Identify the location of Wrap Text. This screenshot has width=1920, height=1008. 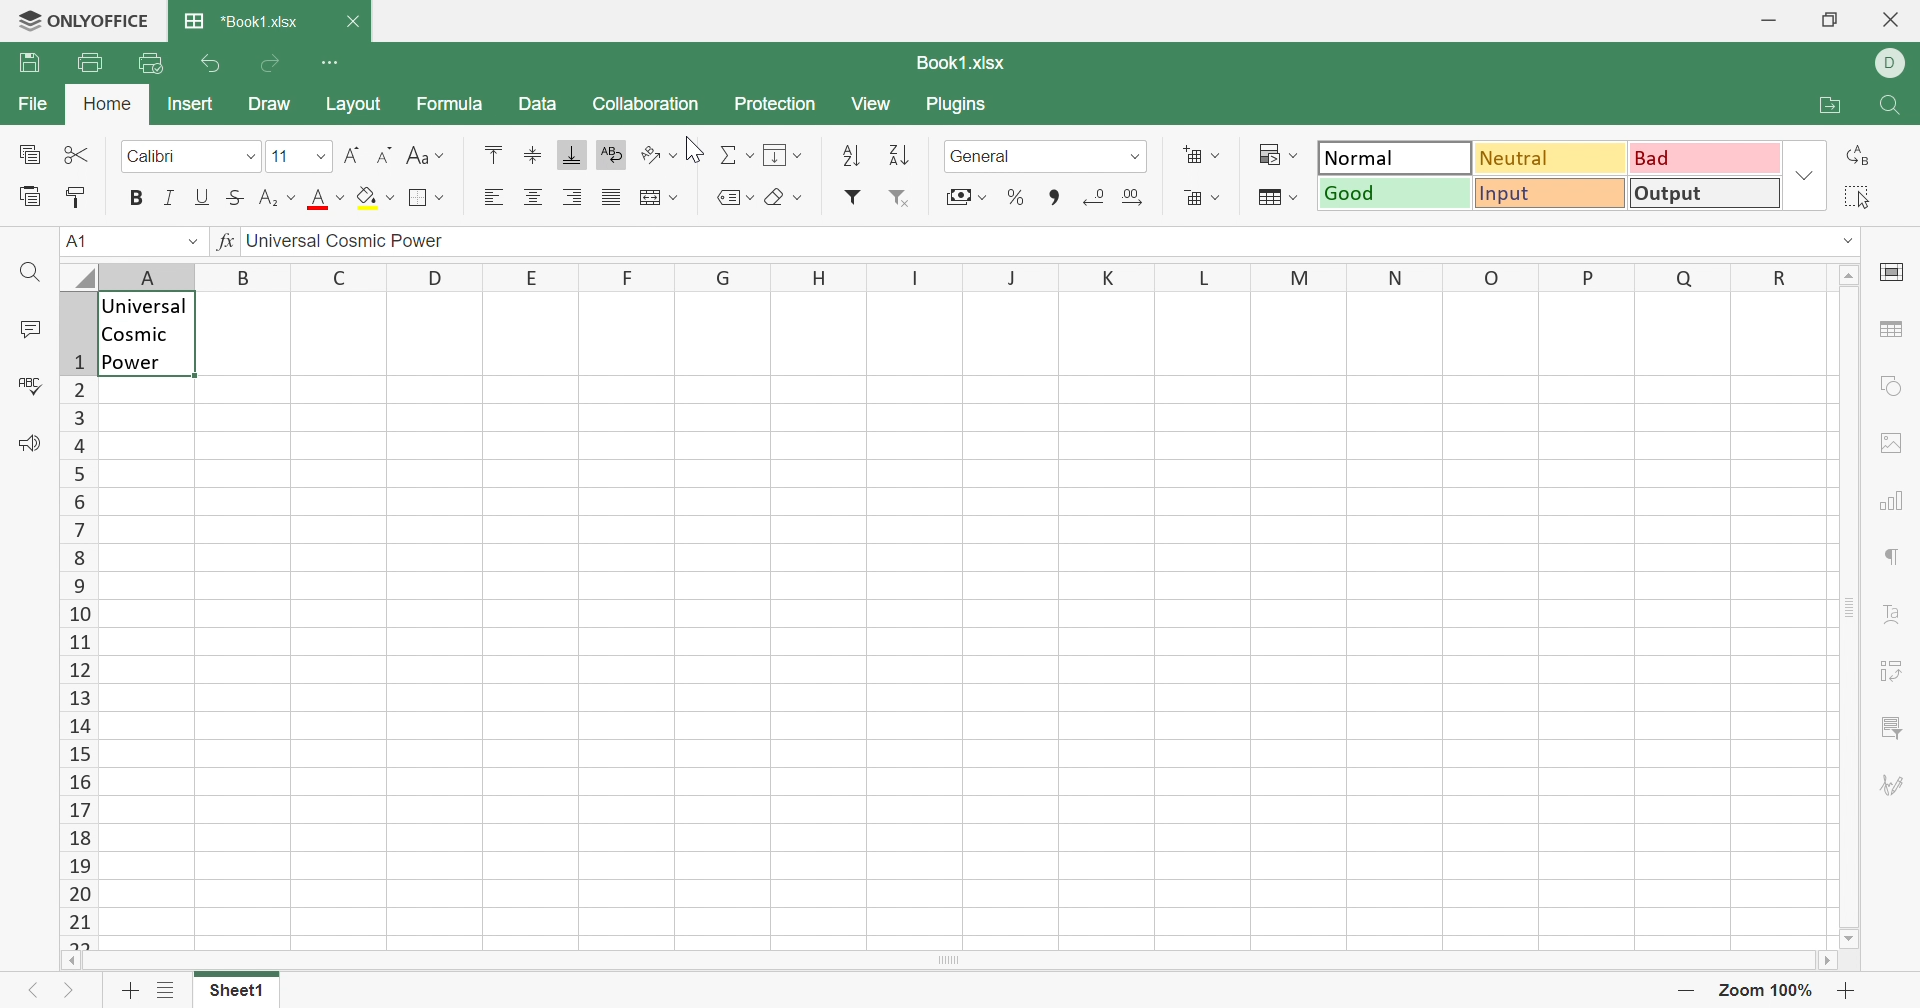
(614, 153).